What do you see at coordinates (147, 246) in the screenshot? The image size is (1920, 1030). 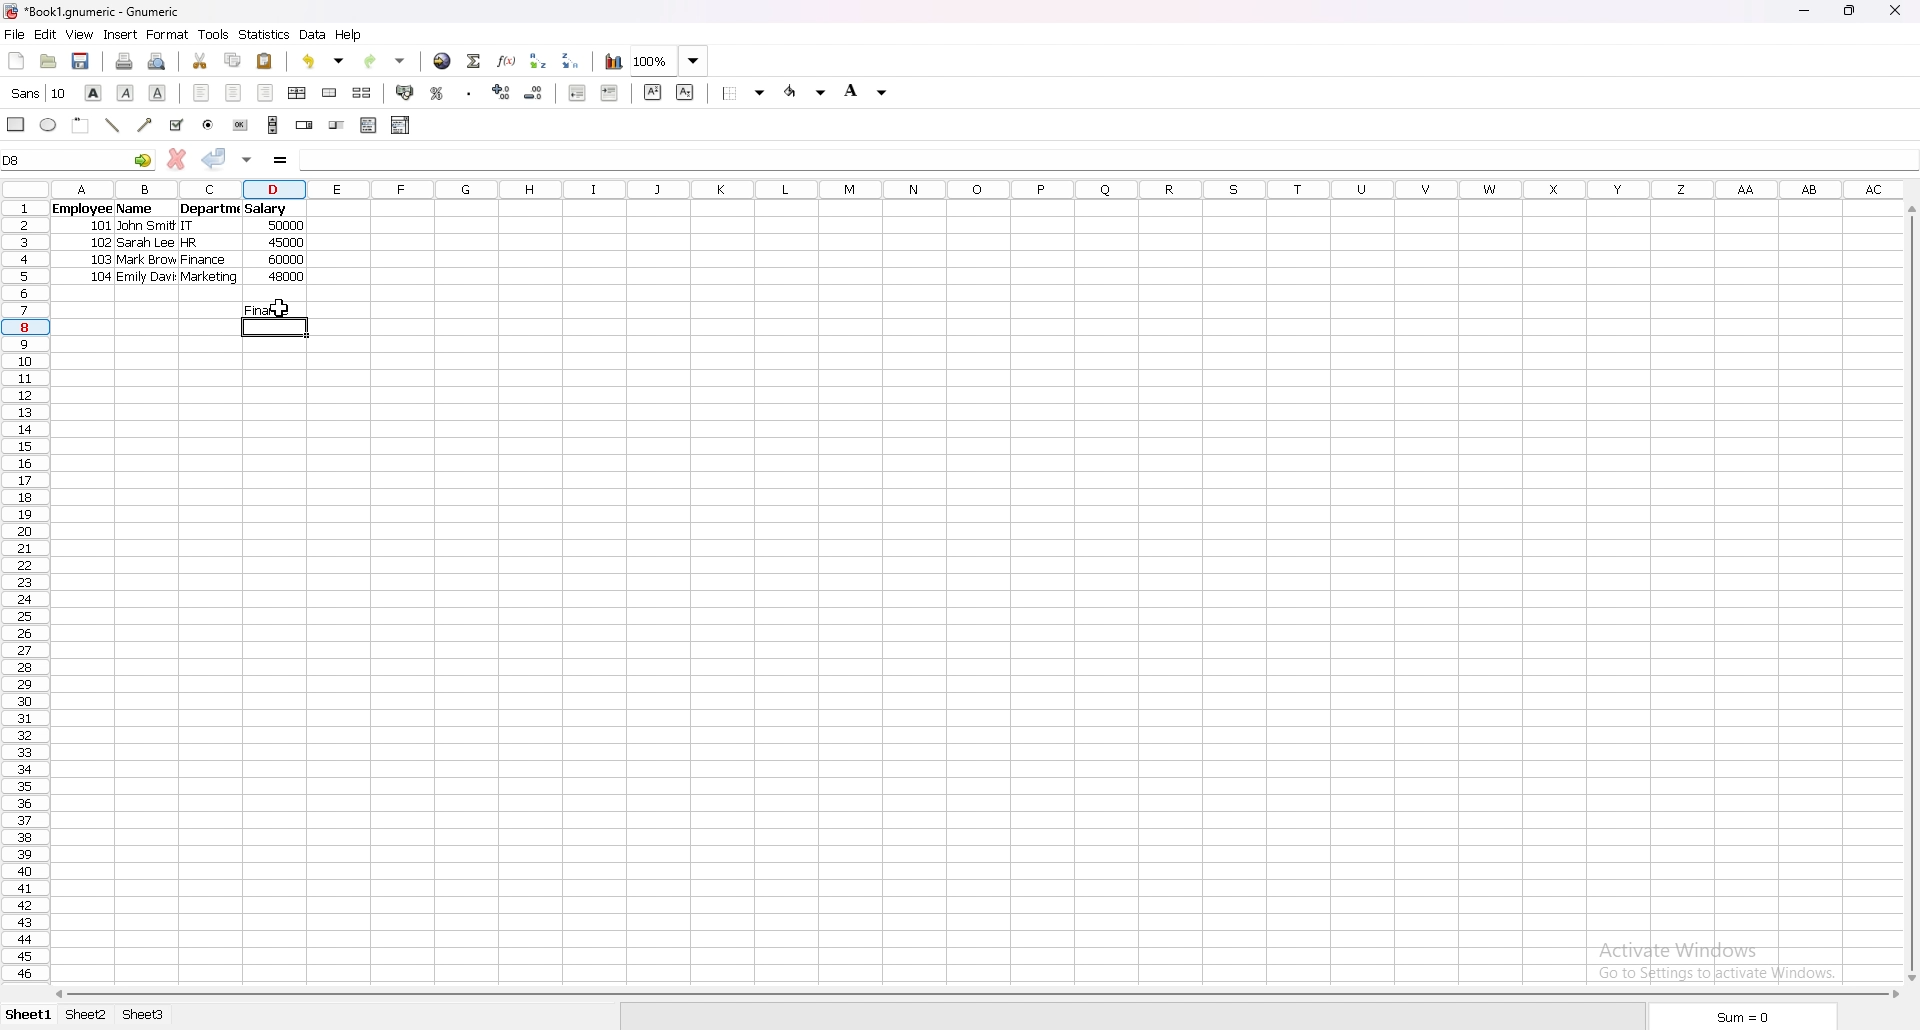 I see `sarah lee` at bounding box center [147, 246].